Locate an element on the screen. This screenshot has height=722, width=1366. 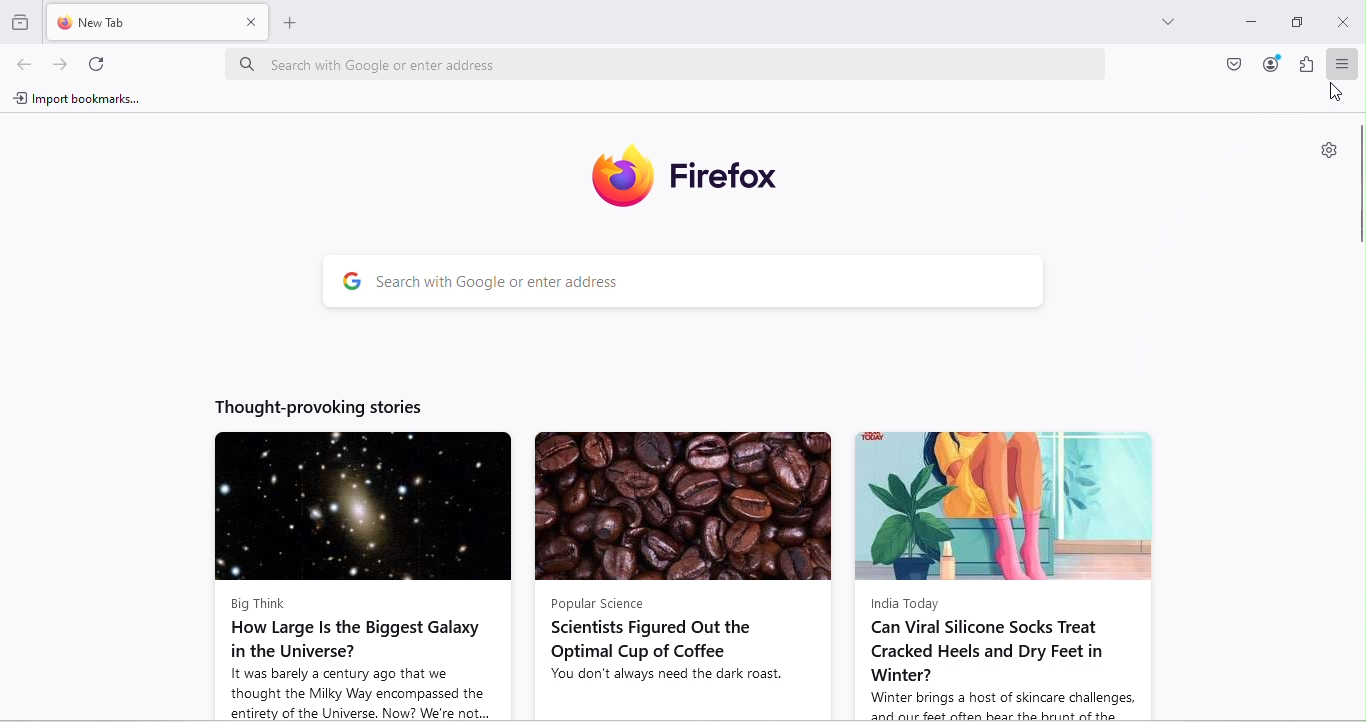
Cursor is located at coordinates (1332, 93).